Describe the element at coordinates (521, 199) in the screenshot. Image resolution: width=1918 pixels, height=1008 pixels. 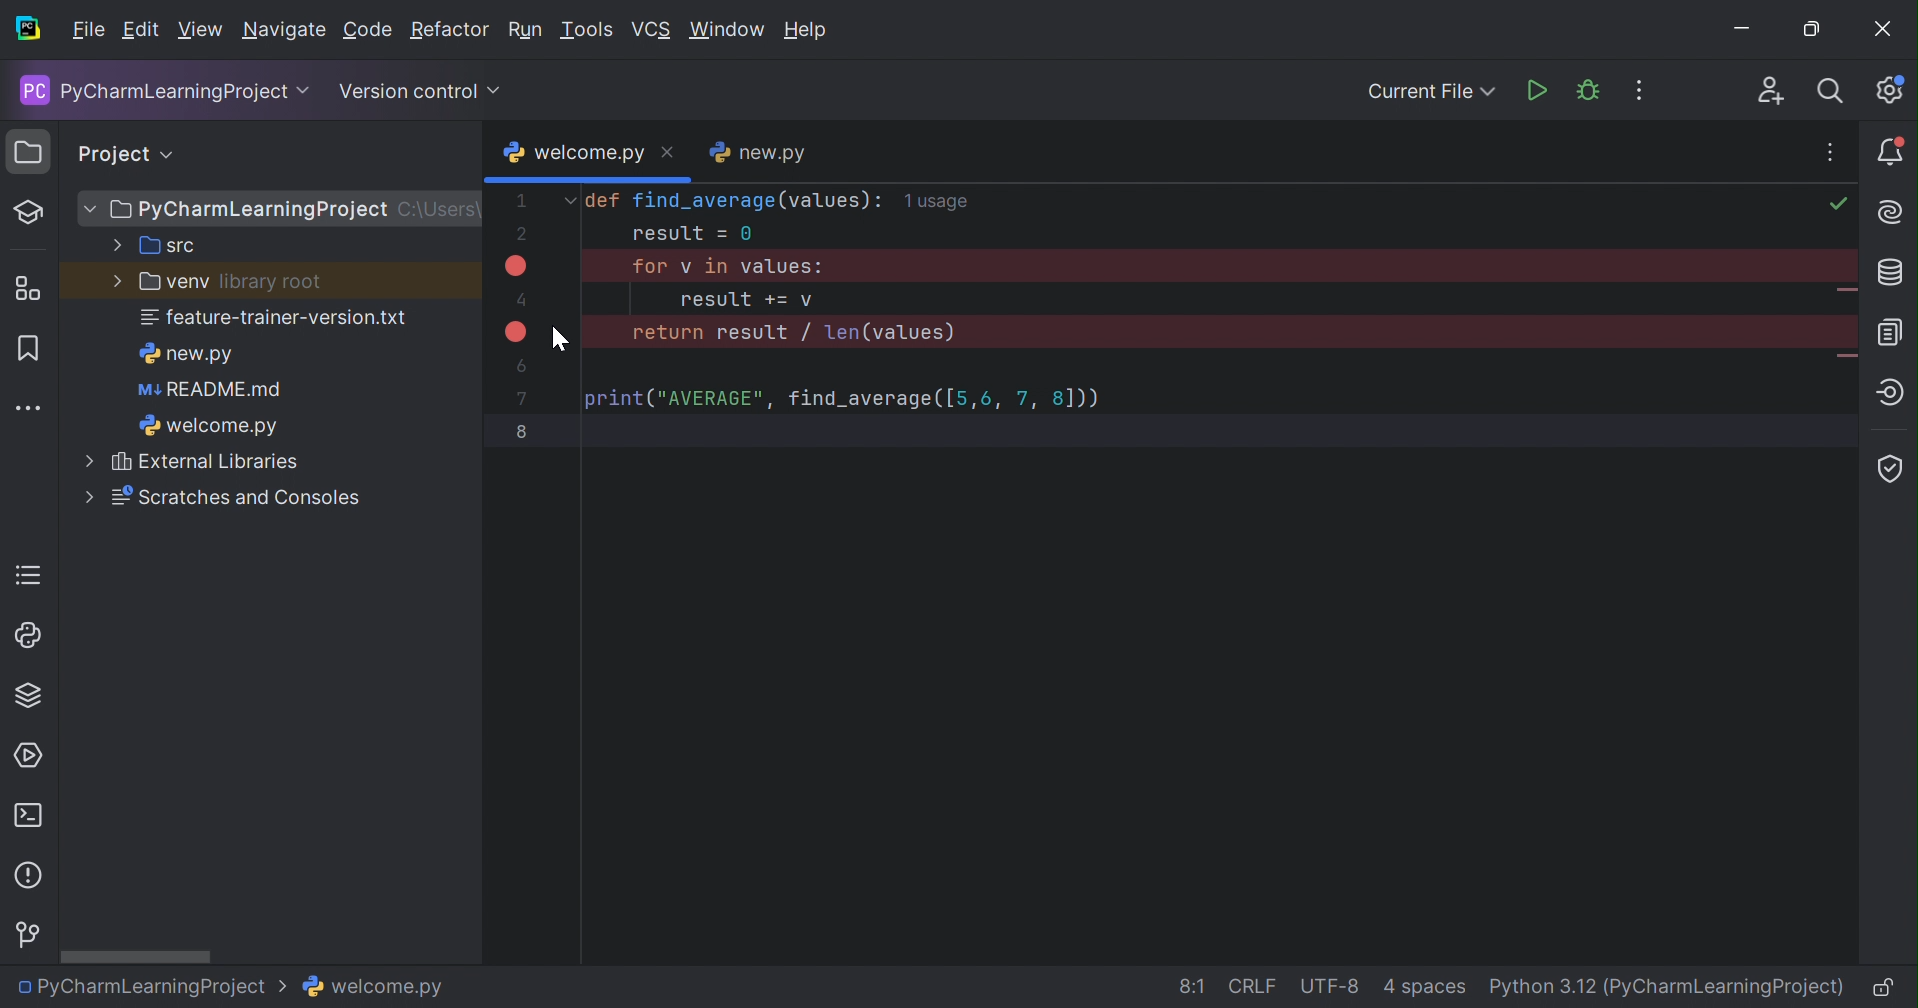
I see `1` at that location.